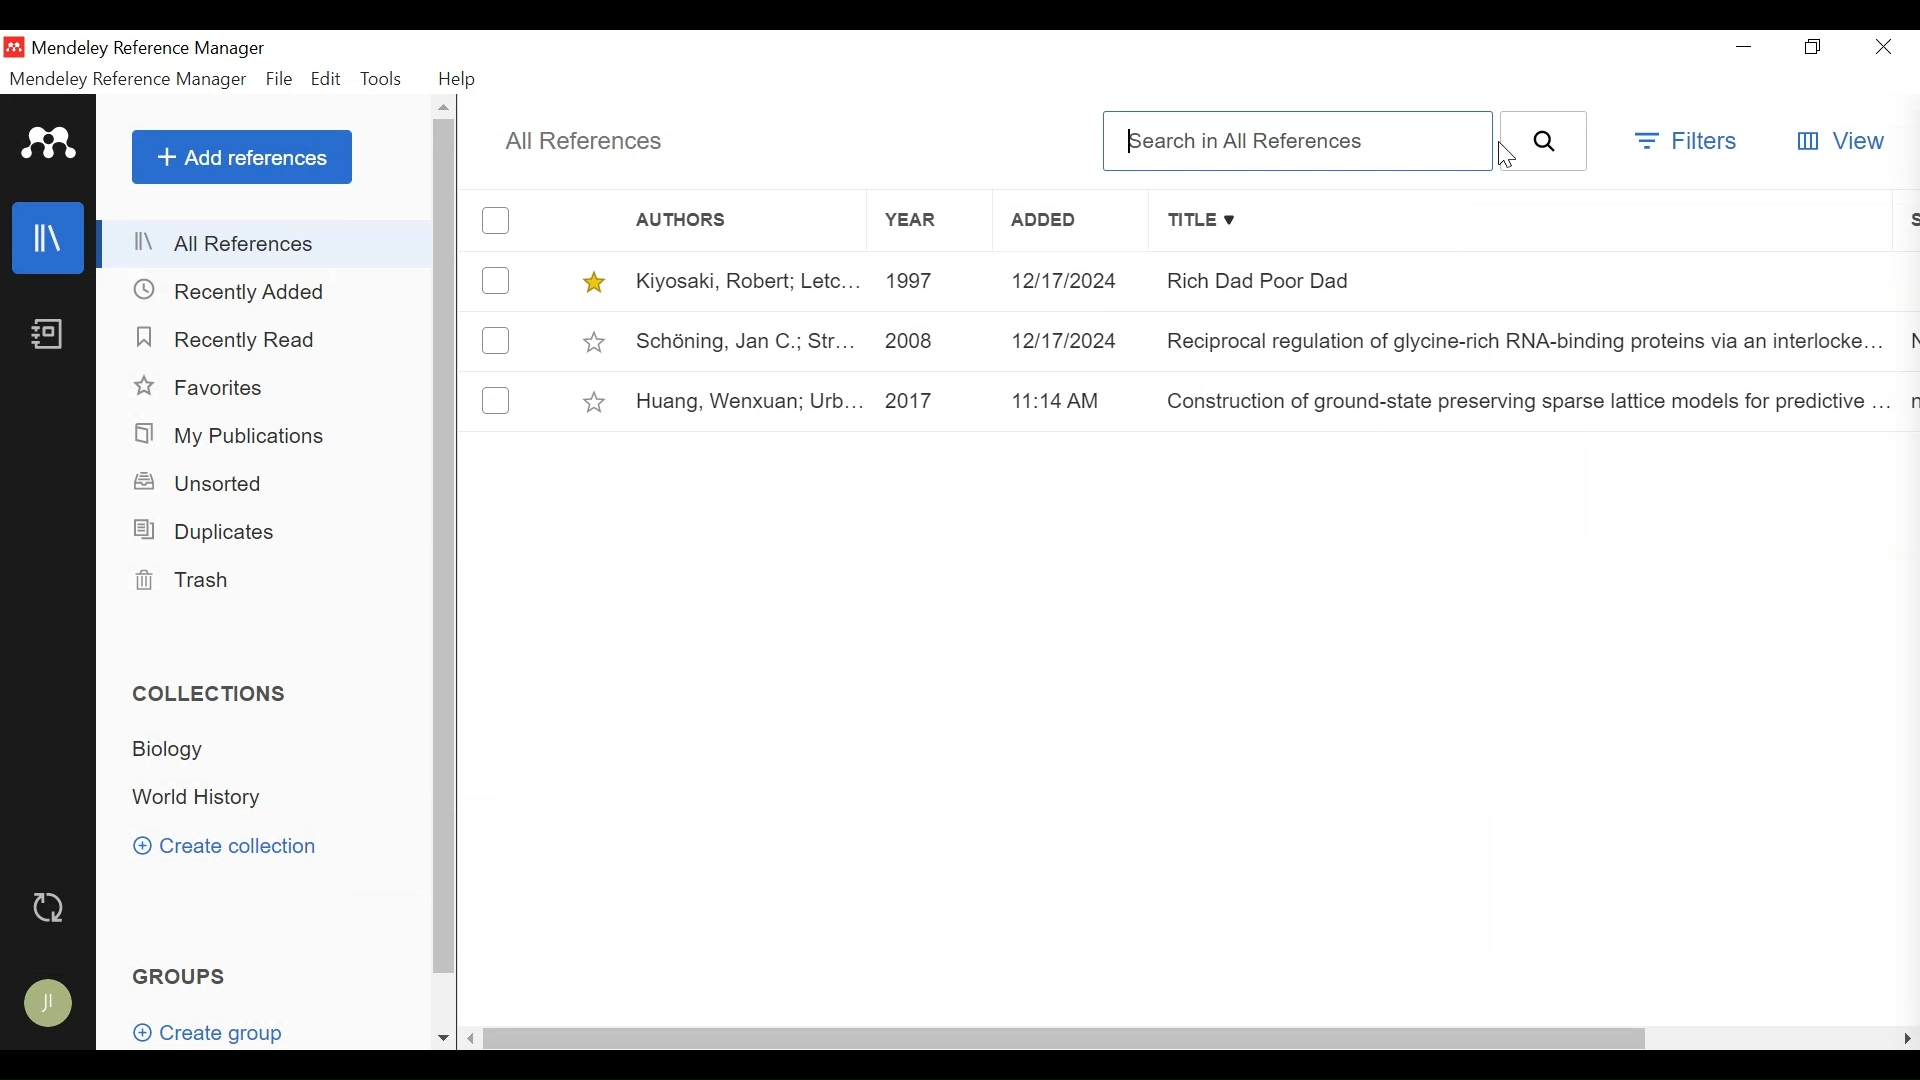 This screenshot has height=1080, width=1920. What do you see at coordinates (208, 386) in the screenshot?
I see `Favorites` at bounding box center [208, 386].